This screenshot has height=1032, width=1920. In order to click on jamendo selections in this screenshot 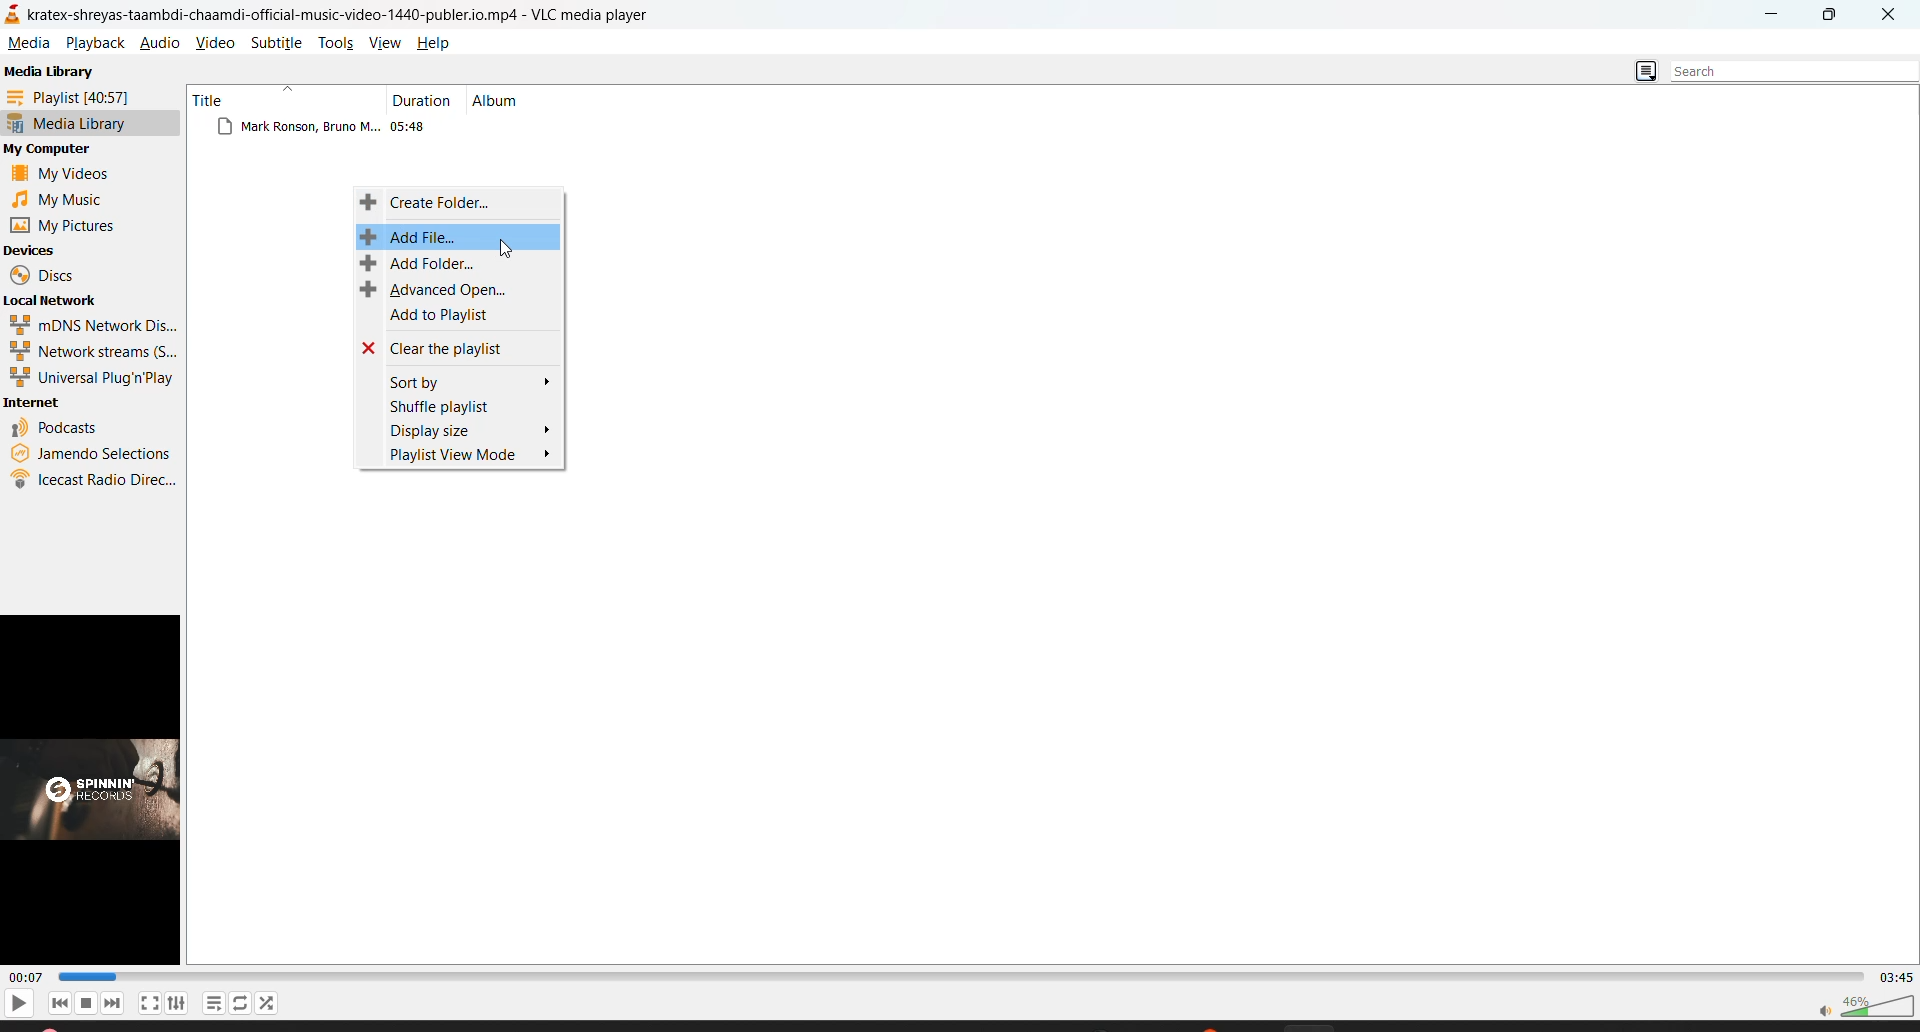, I will do `click(89, 453)`.